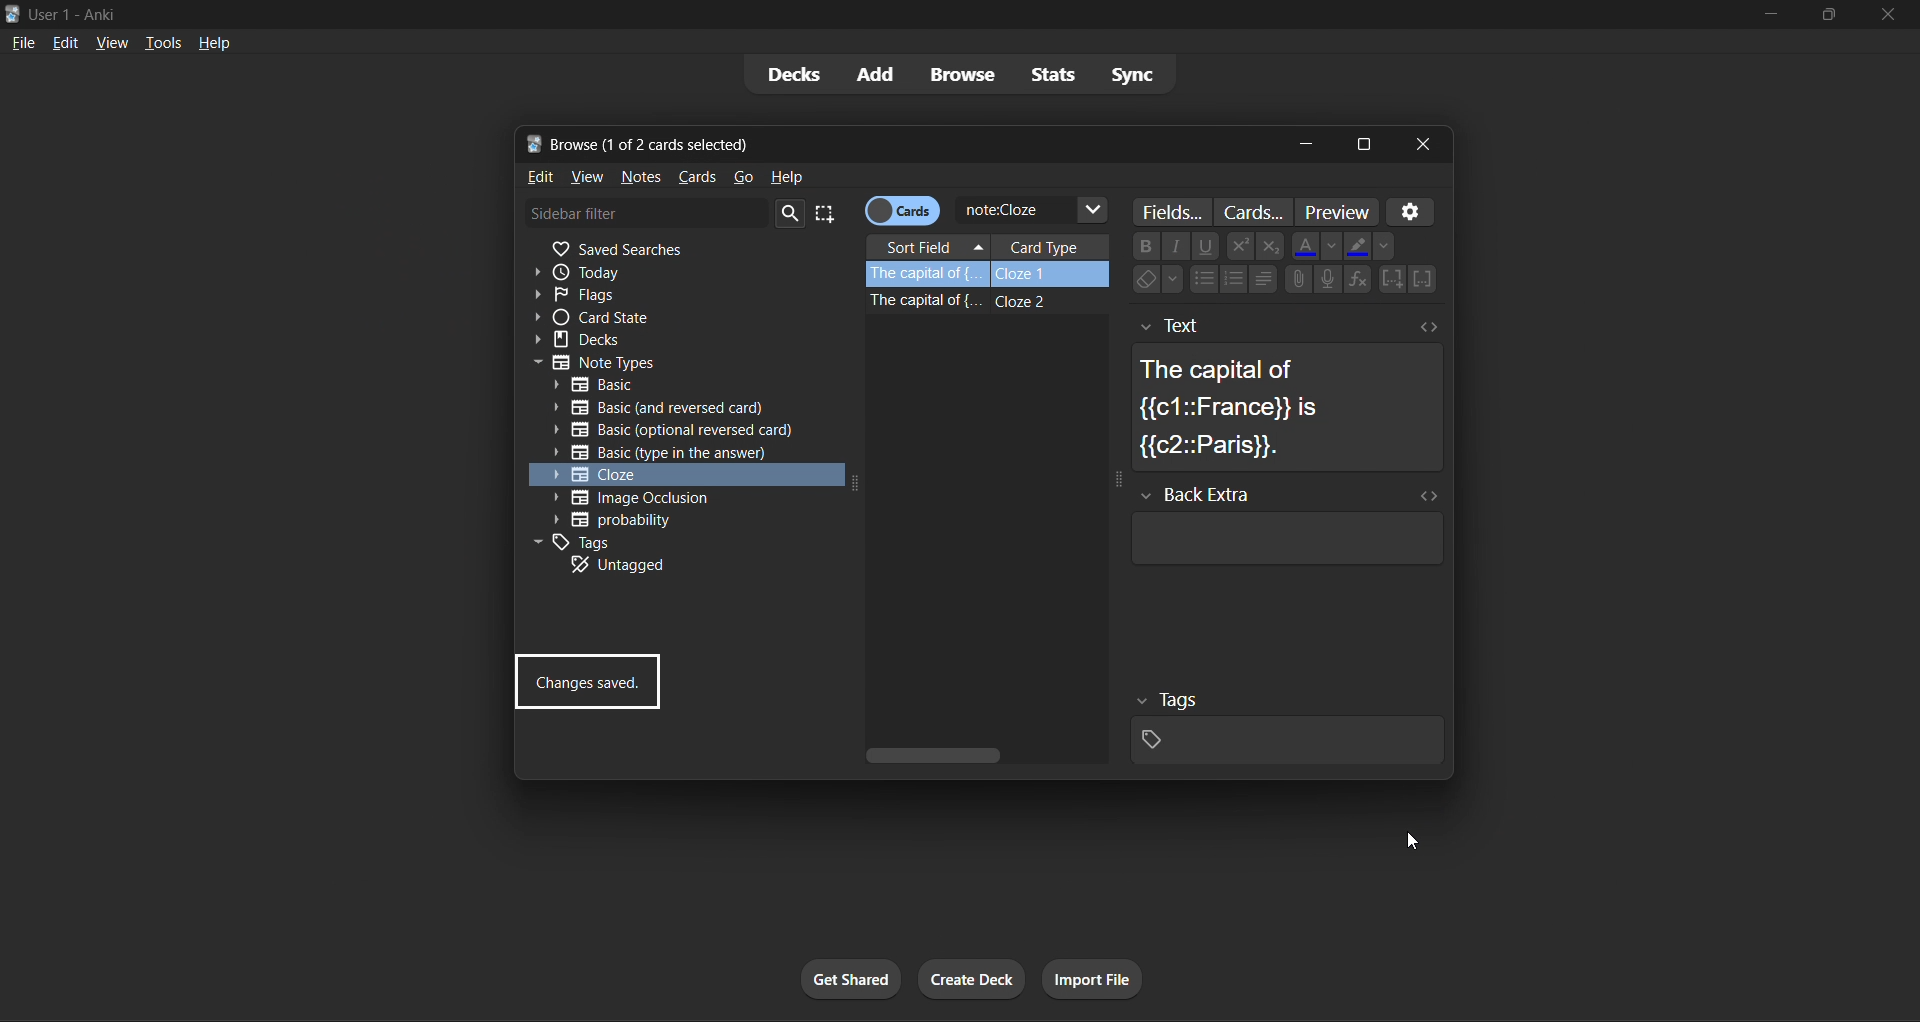  I want to click on cursor, so click(1417, 842).